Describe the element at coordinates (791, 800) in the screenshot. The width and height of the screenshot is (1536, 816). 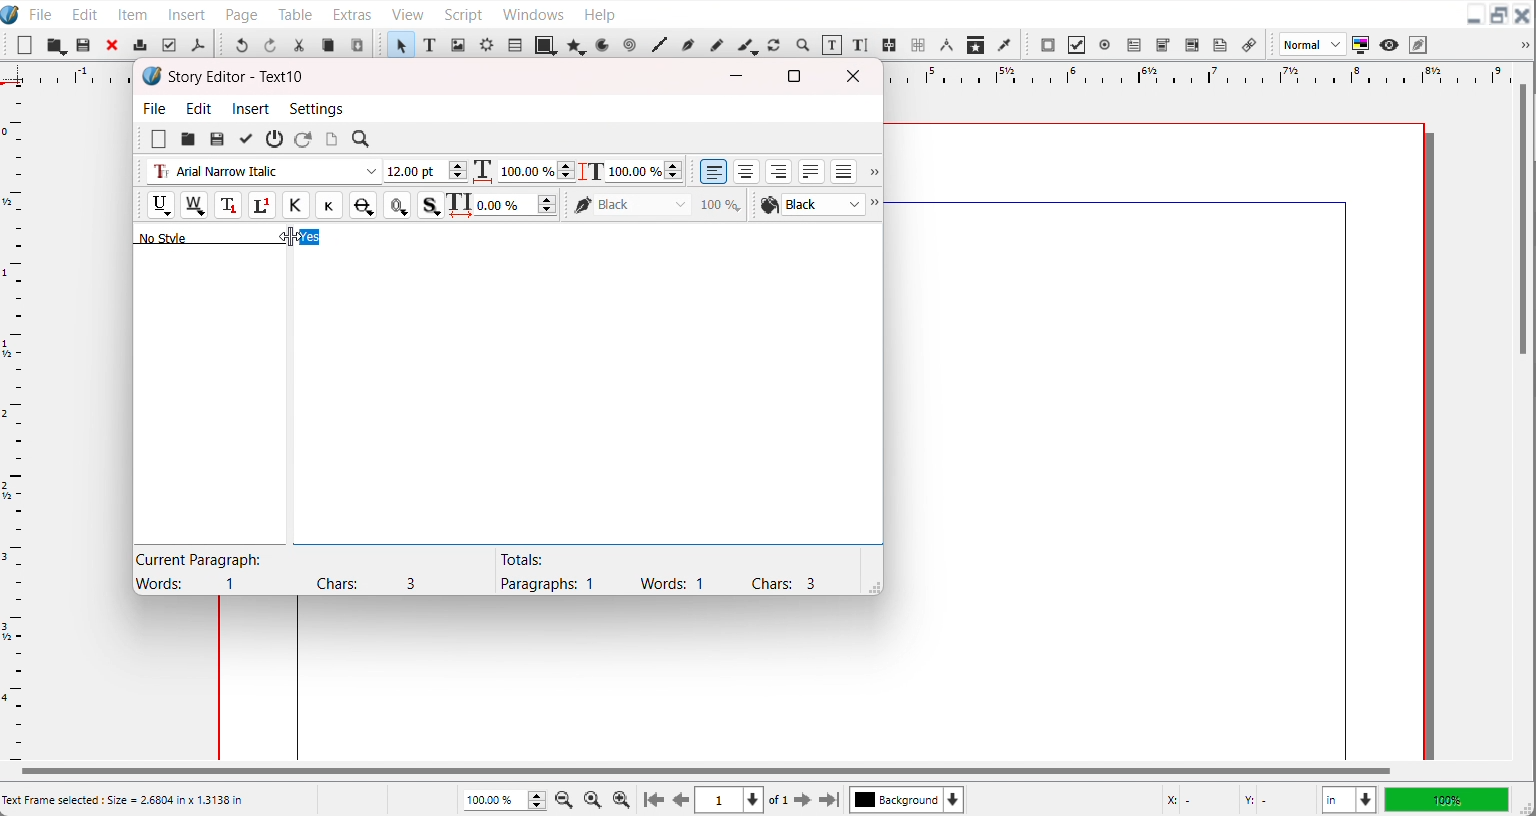
I see `Go to next page` at that location.